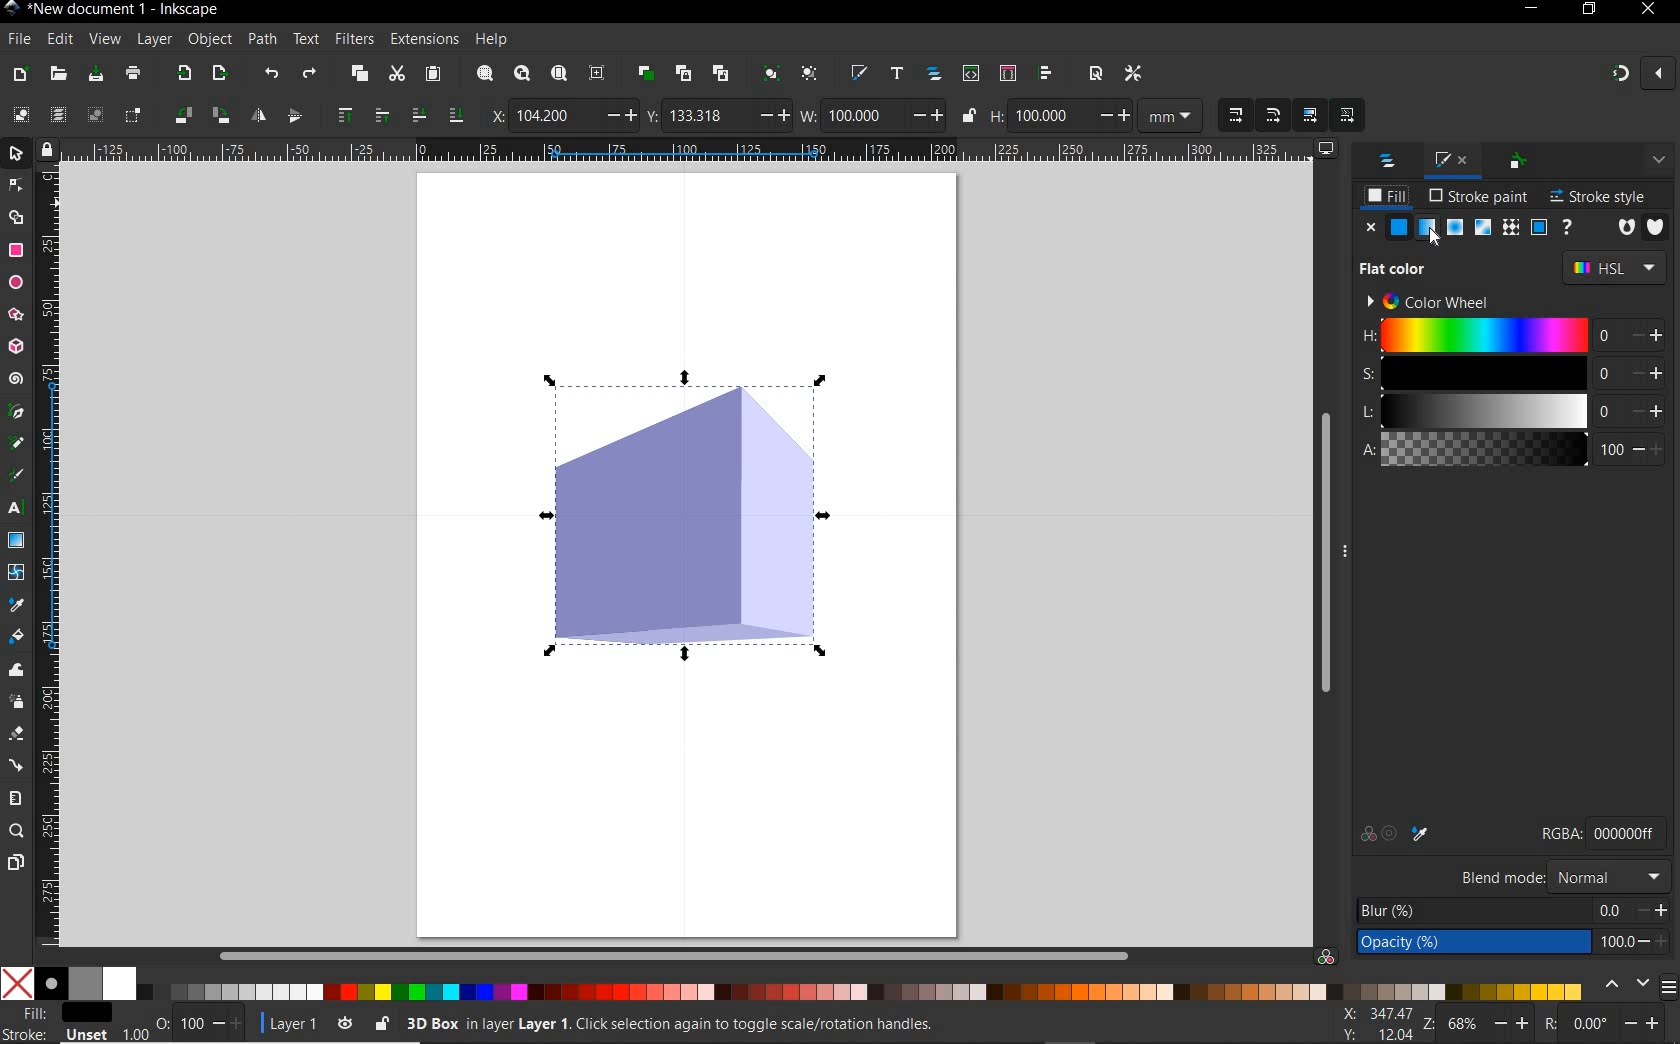 The image size is (1680, 1044). What do you see at coordinates (1515, 163) in the screenshot?
I see `OBJECT PROPERTIES` at bounding box center [1515, 163].